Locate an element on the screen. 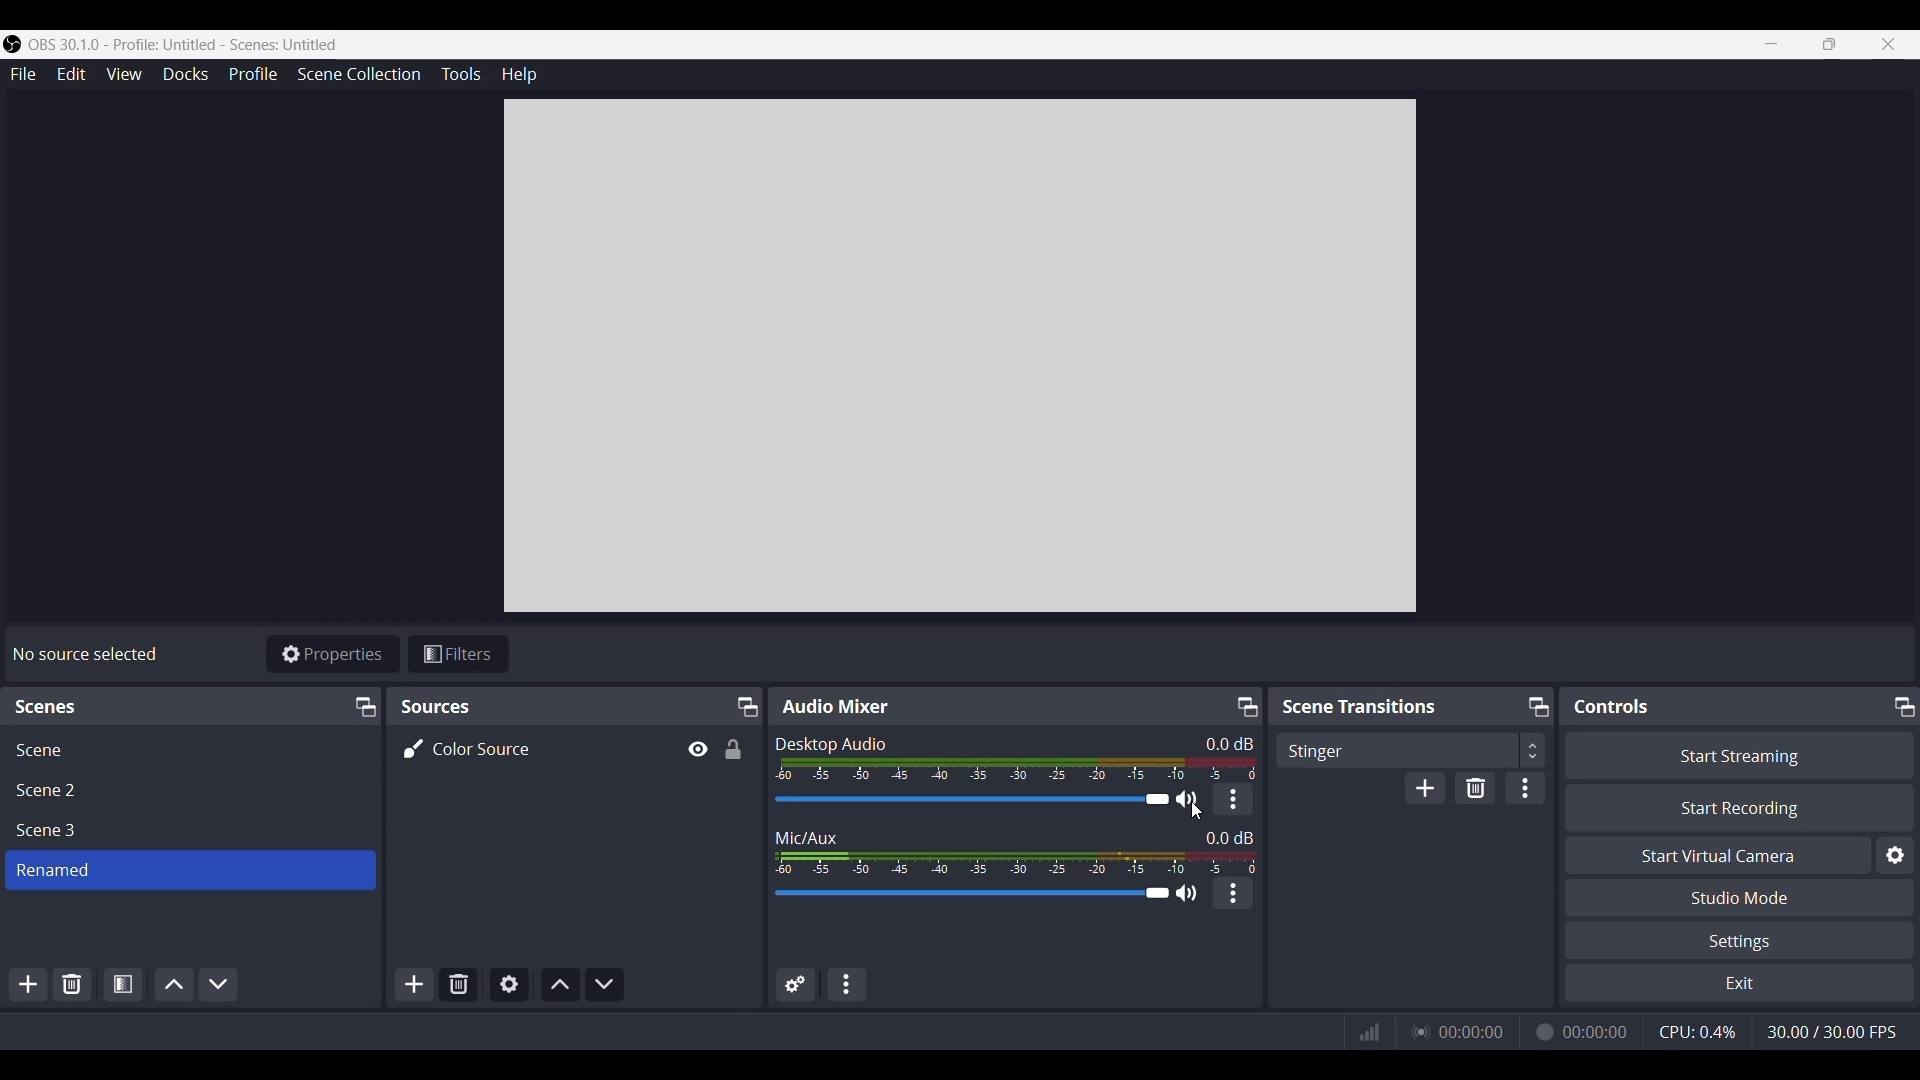 This screenshot has height=1080, width=1920. Current source is located at coordinates (468, 748).